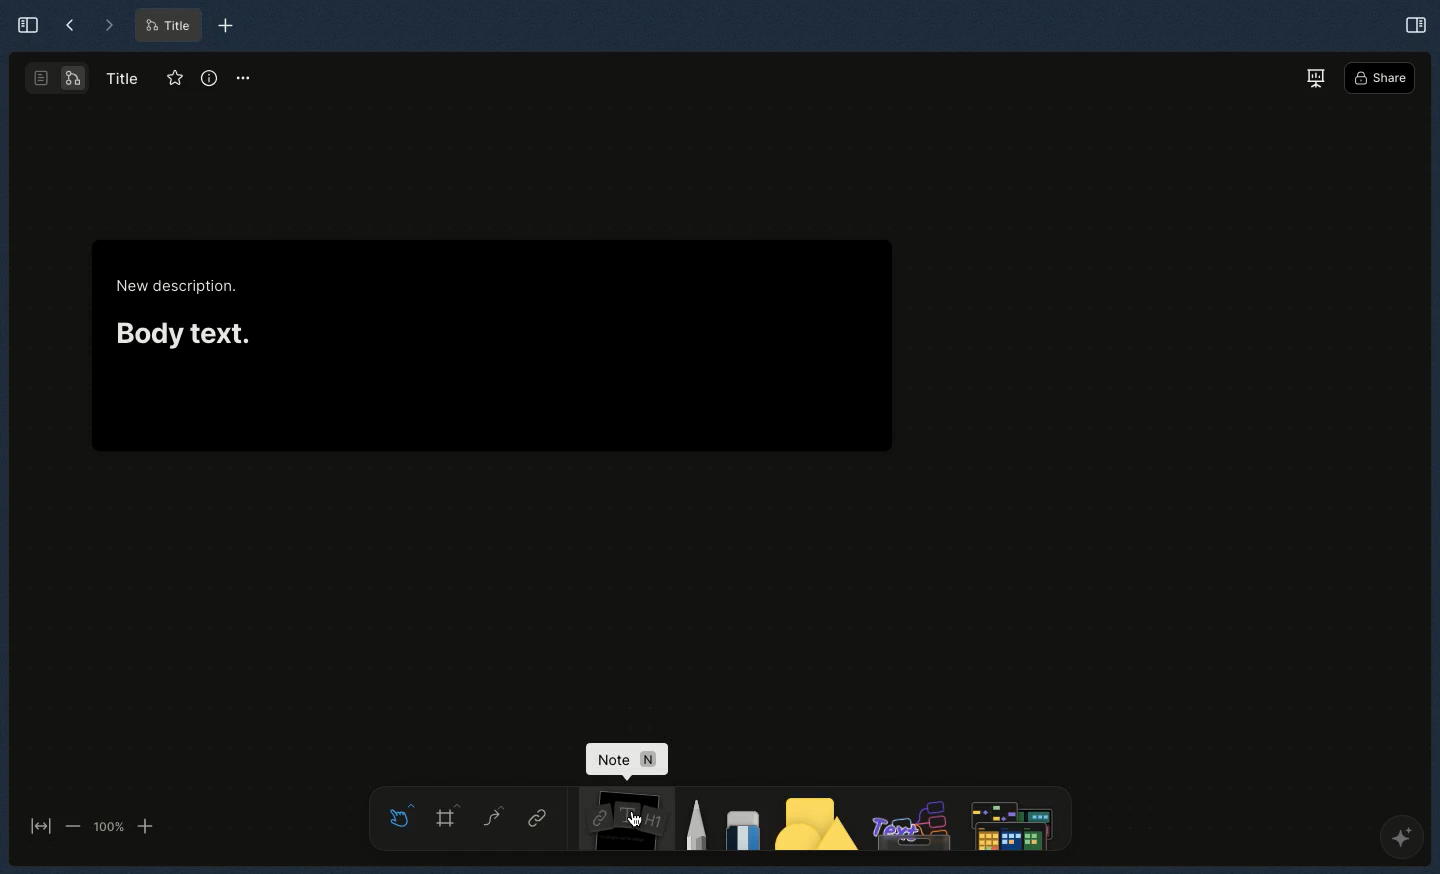 The image size is (1440, 874). I want to click on Share, so click(1380, 79).